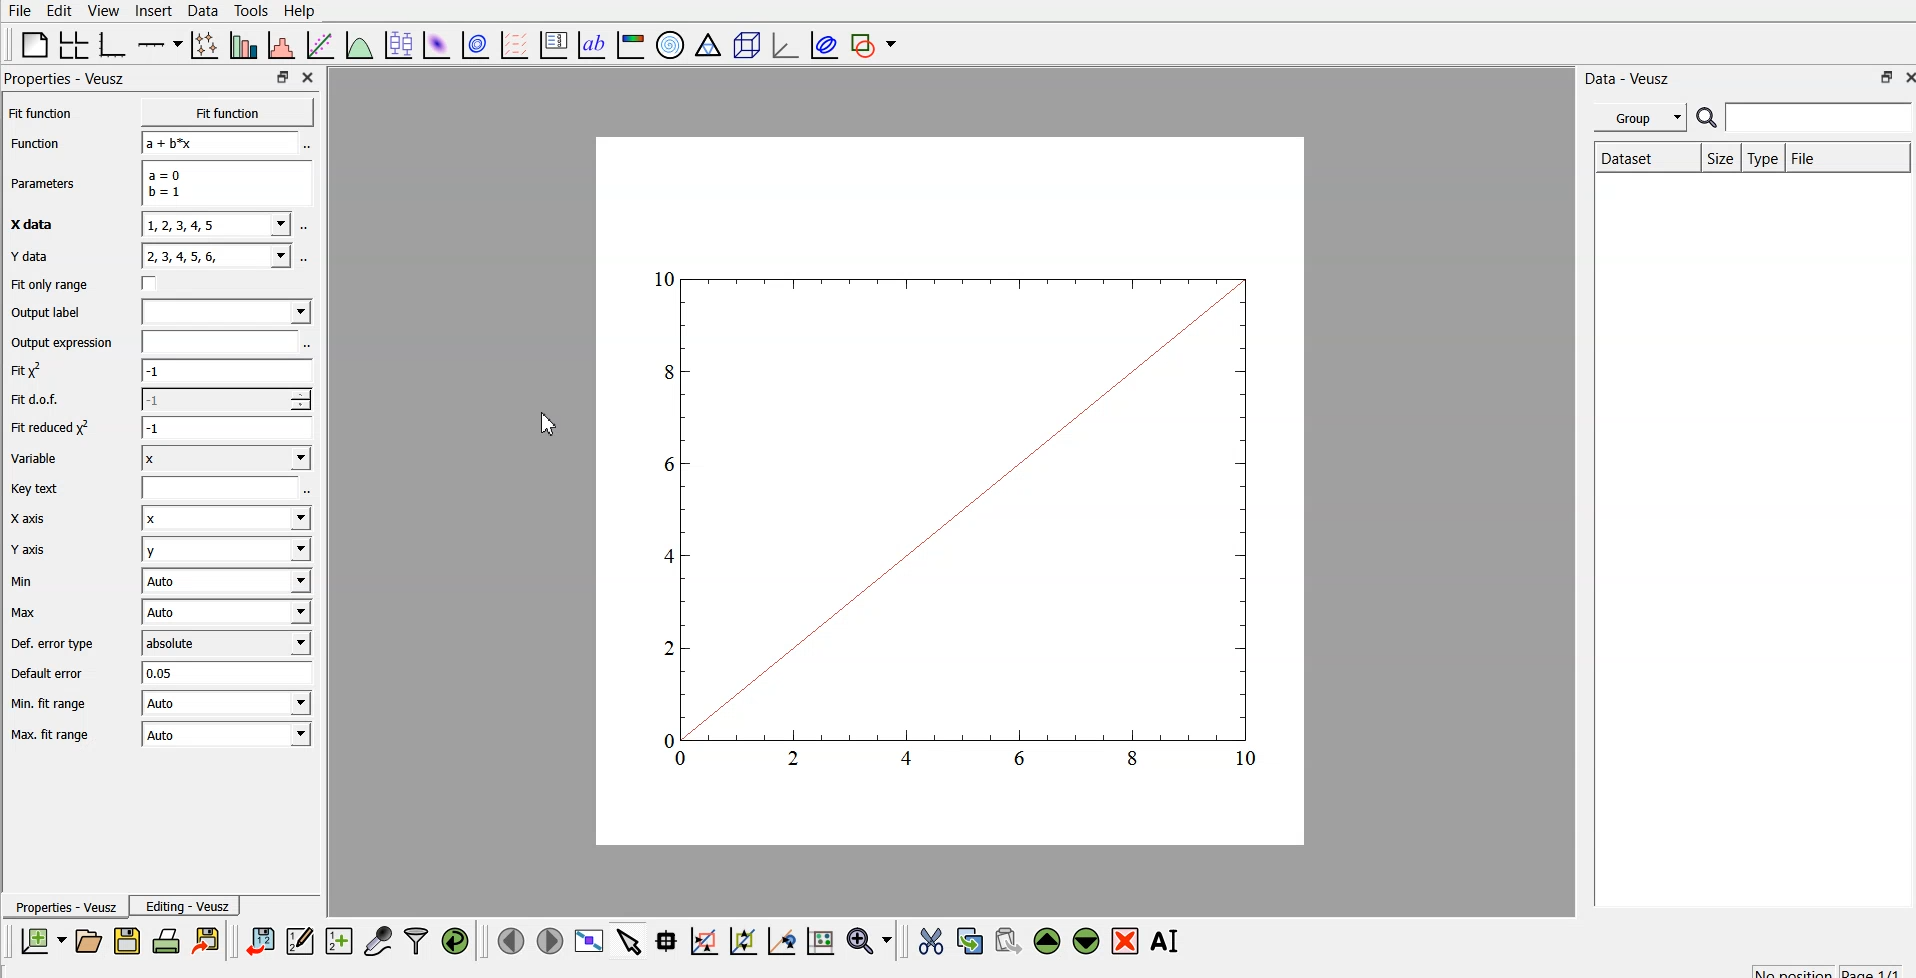 Image resolution: width=1916 pixels, height=978 pixels. What do you see at coordinates (784, 942) in the screenshot?
I see `click to recenter graph axes` at bounding box center [784, 942].